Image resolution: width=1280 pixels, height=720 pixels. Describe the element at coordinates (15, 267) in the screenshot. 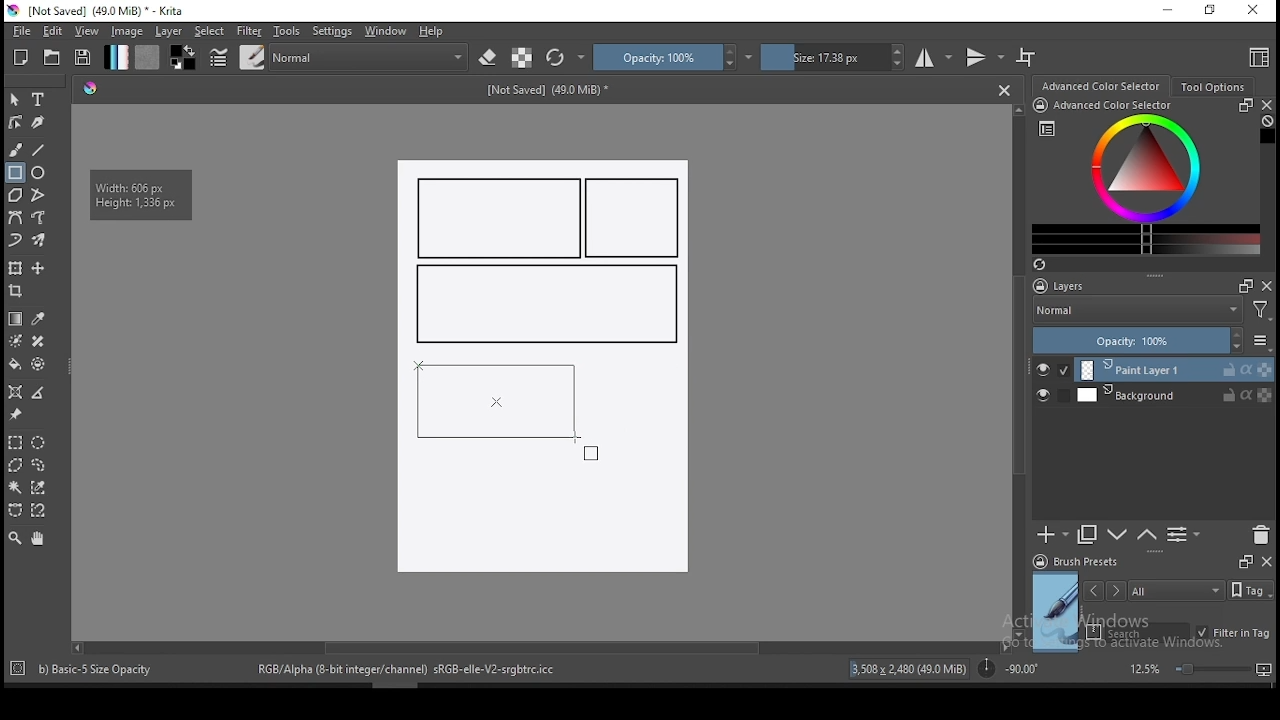

I see `transform a layer or a selection` at that location.